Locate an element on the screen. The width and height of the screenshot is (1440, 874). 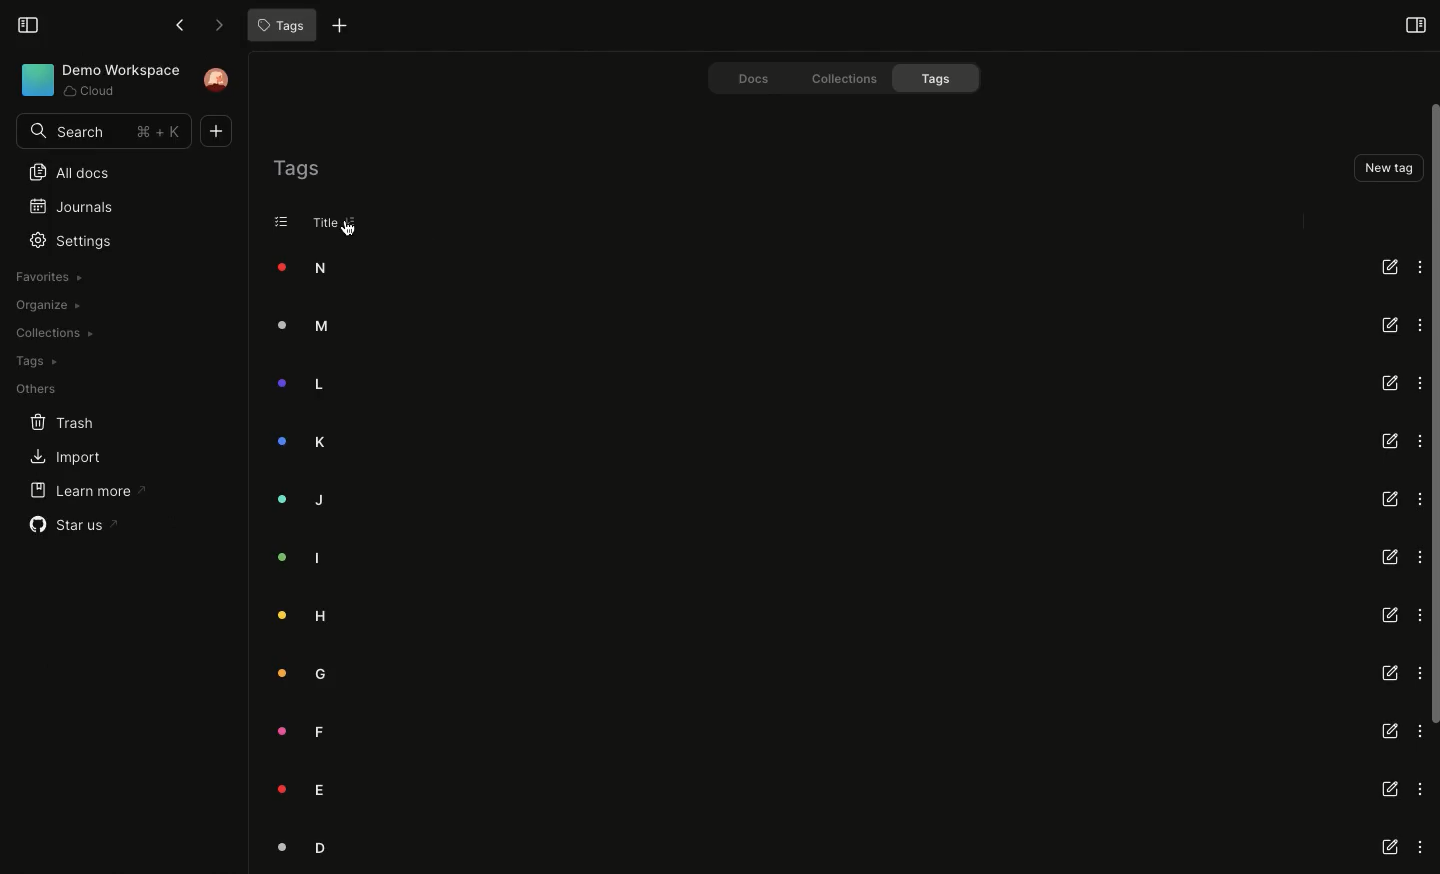
E is located at coordinates (296, 790).